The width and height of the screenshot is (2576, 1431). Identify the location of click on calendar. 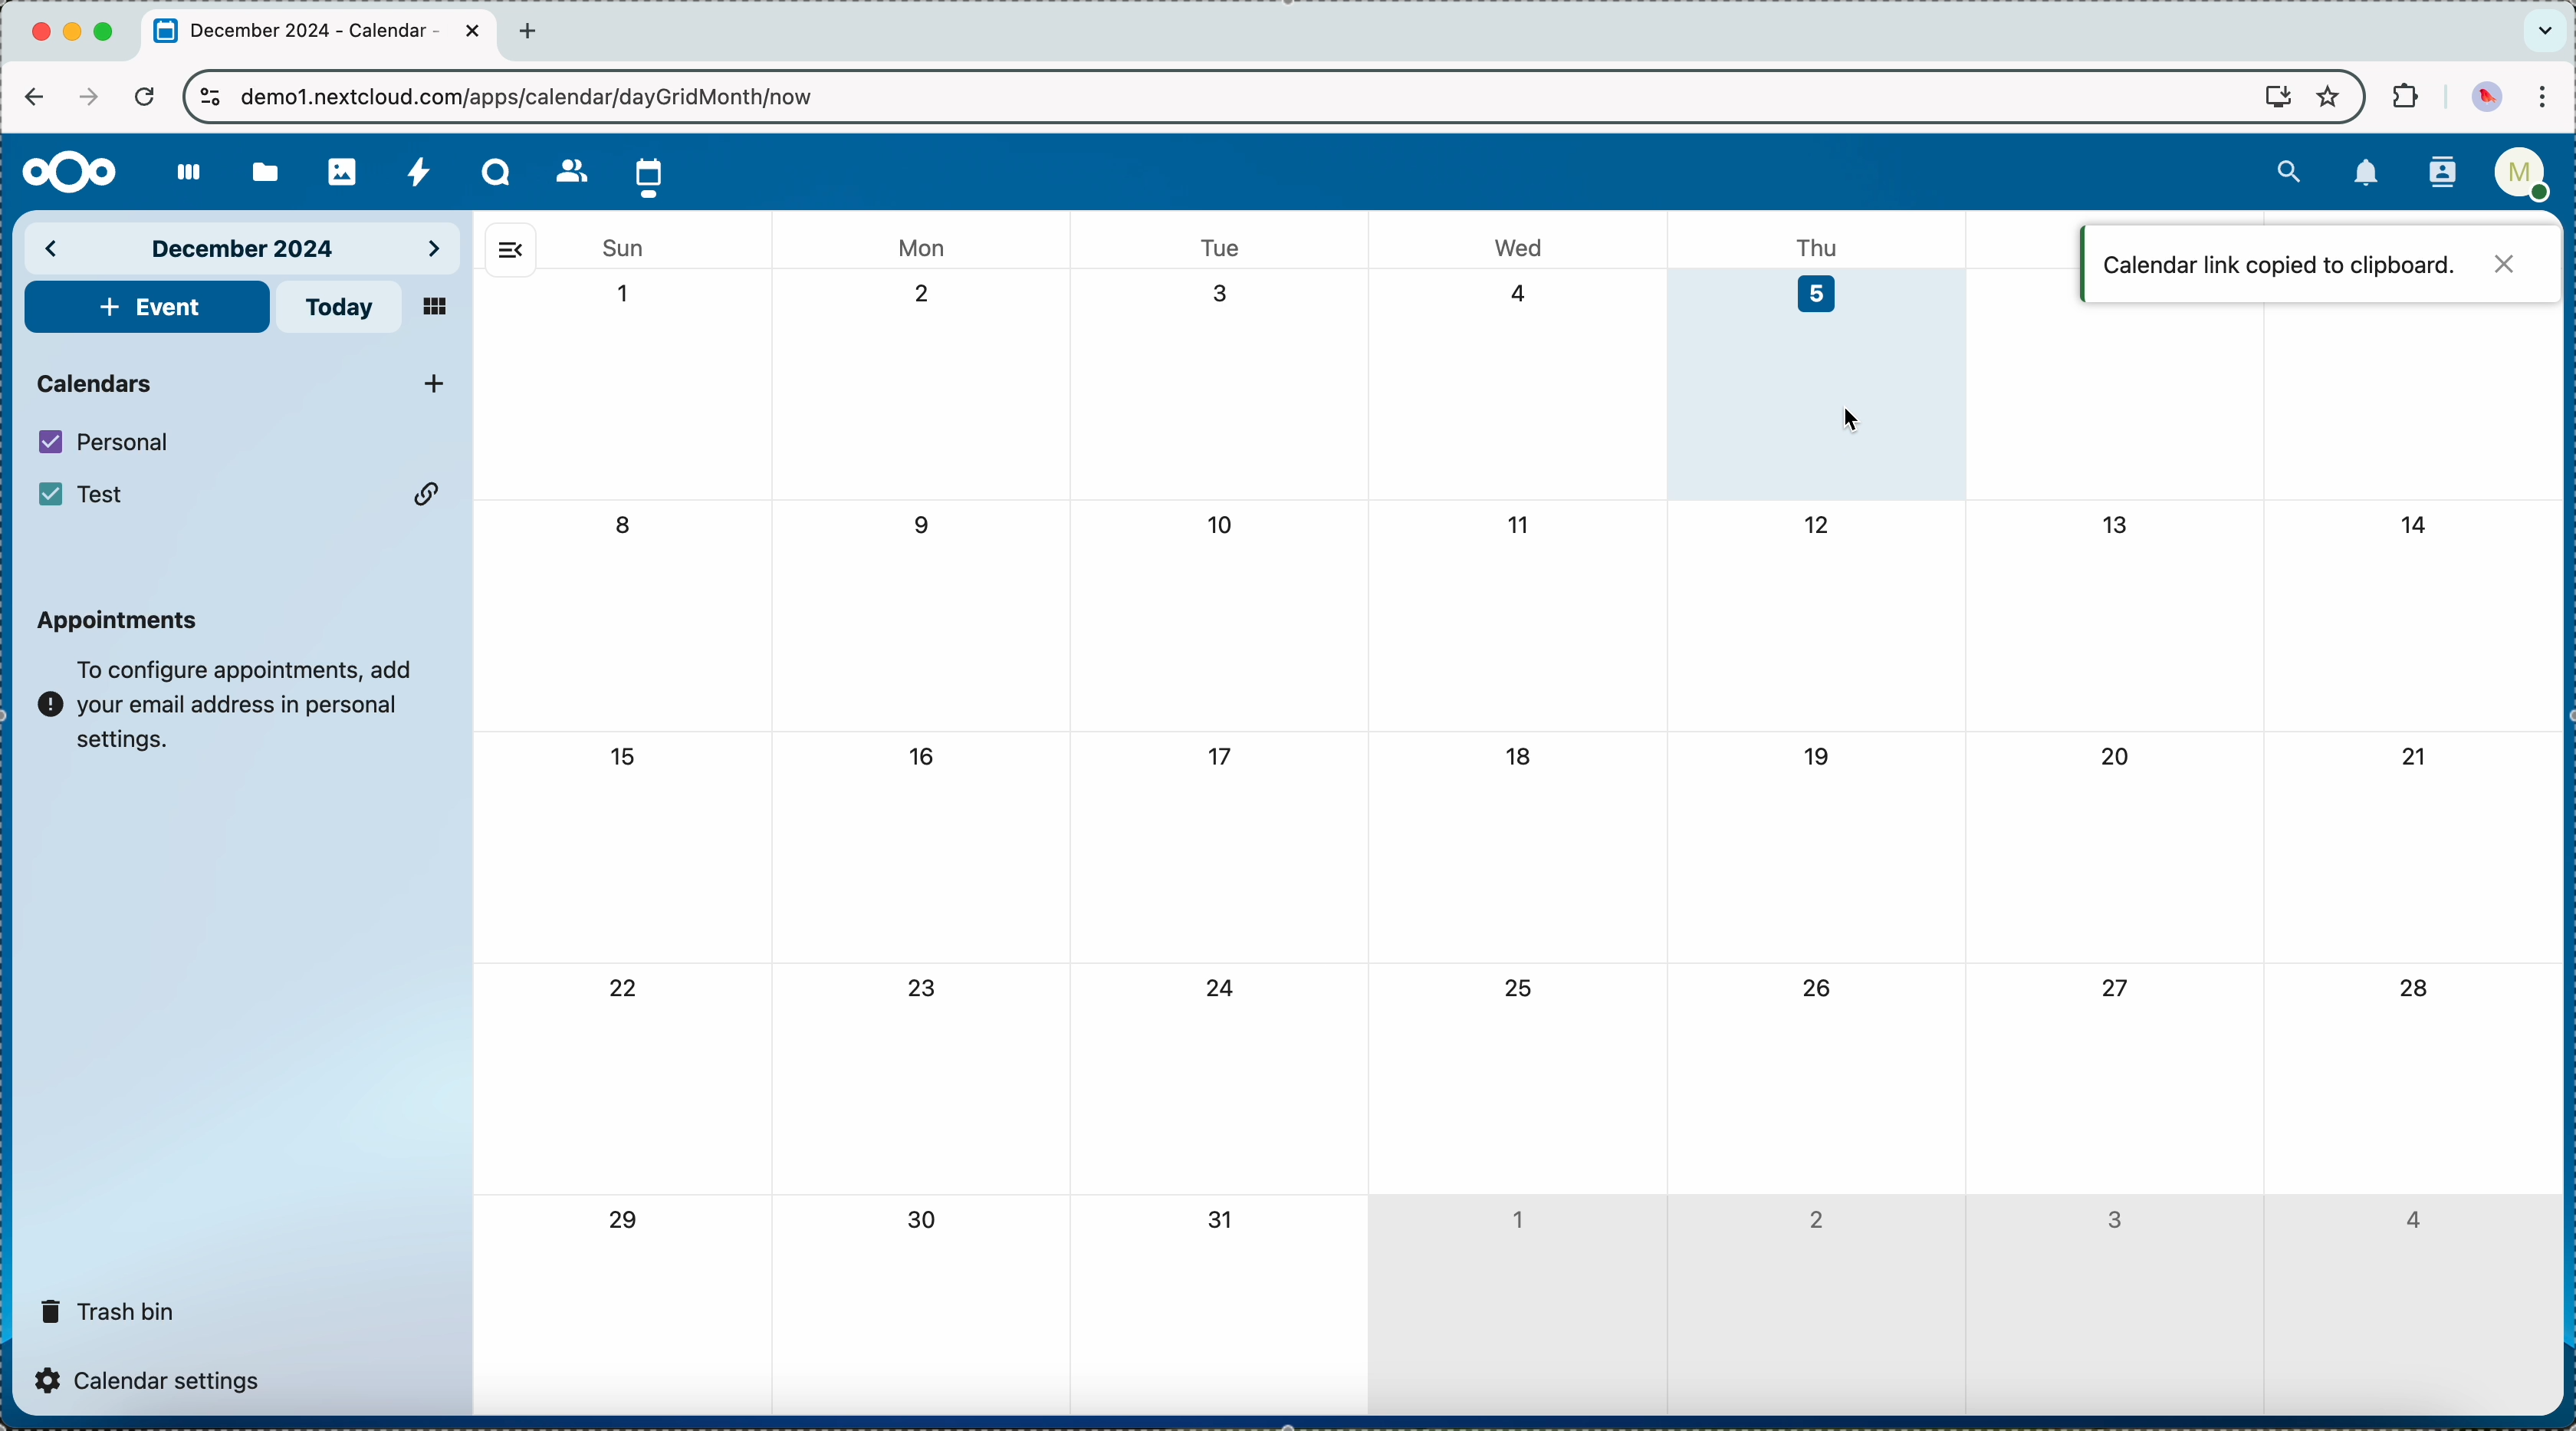
(650, 174).